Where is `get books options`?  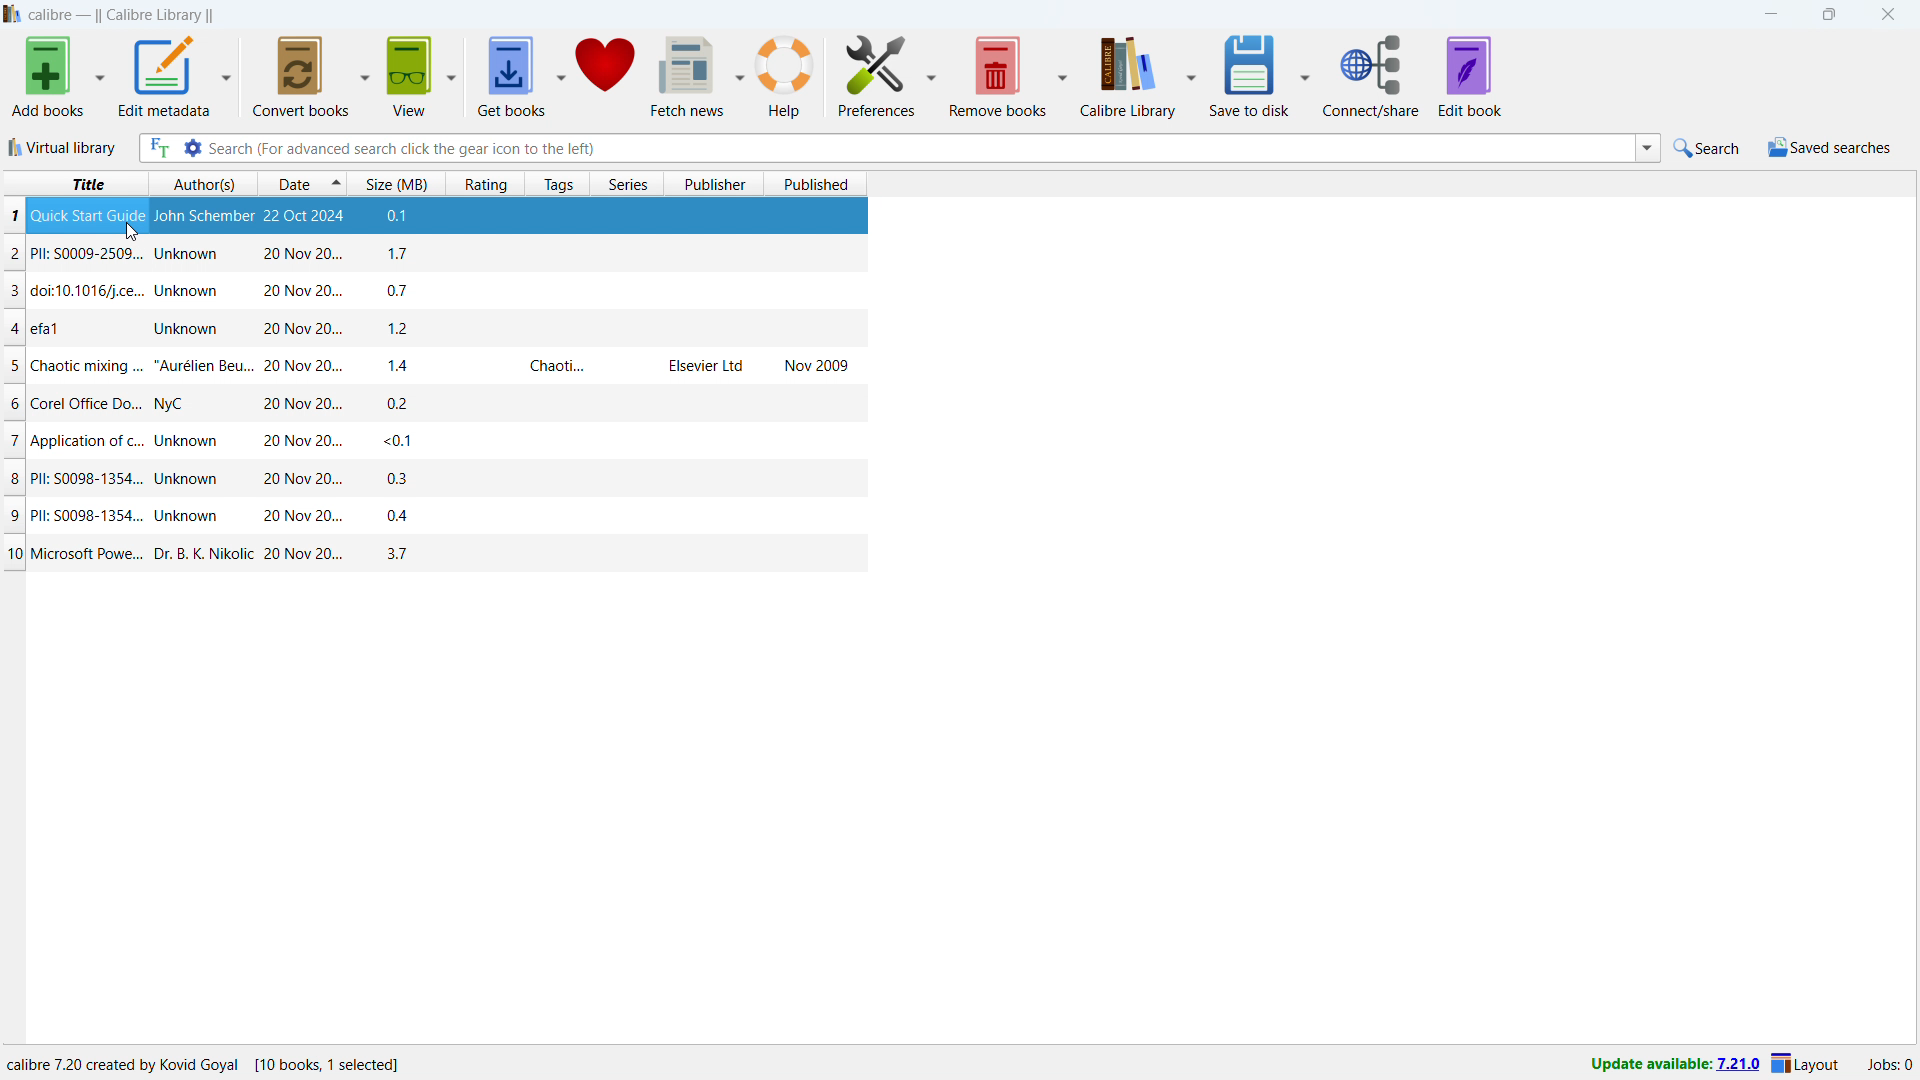 get books options is located at coordinates (560, 75).